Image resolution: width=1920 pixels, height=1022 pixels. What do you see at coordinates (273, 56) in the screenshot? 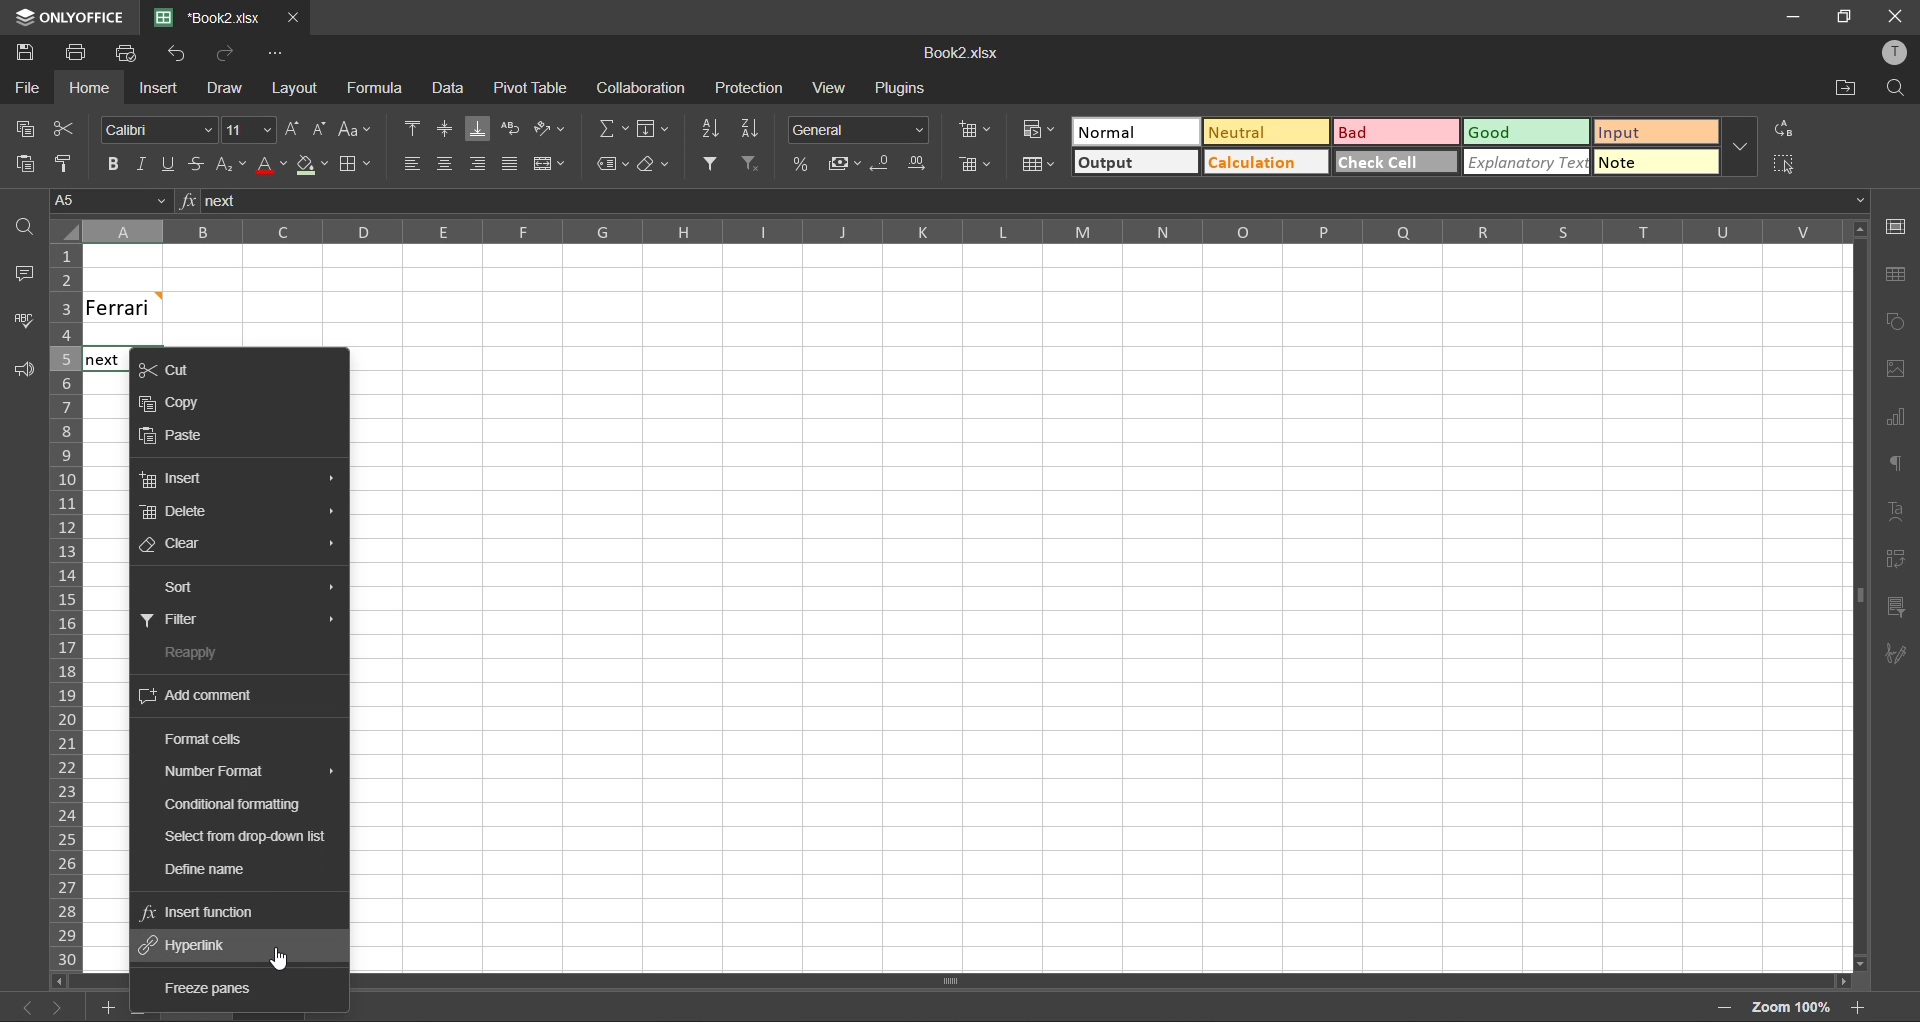
I see `customize quick access toolbar` at bounding box center [273, 56].